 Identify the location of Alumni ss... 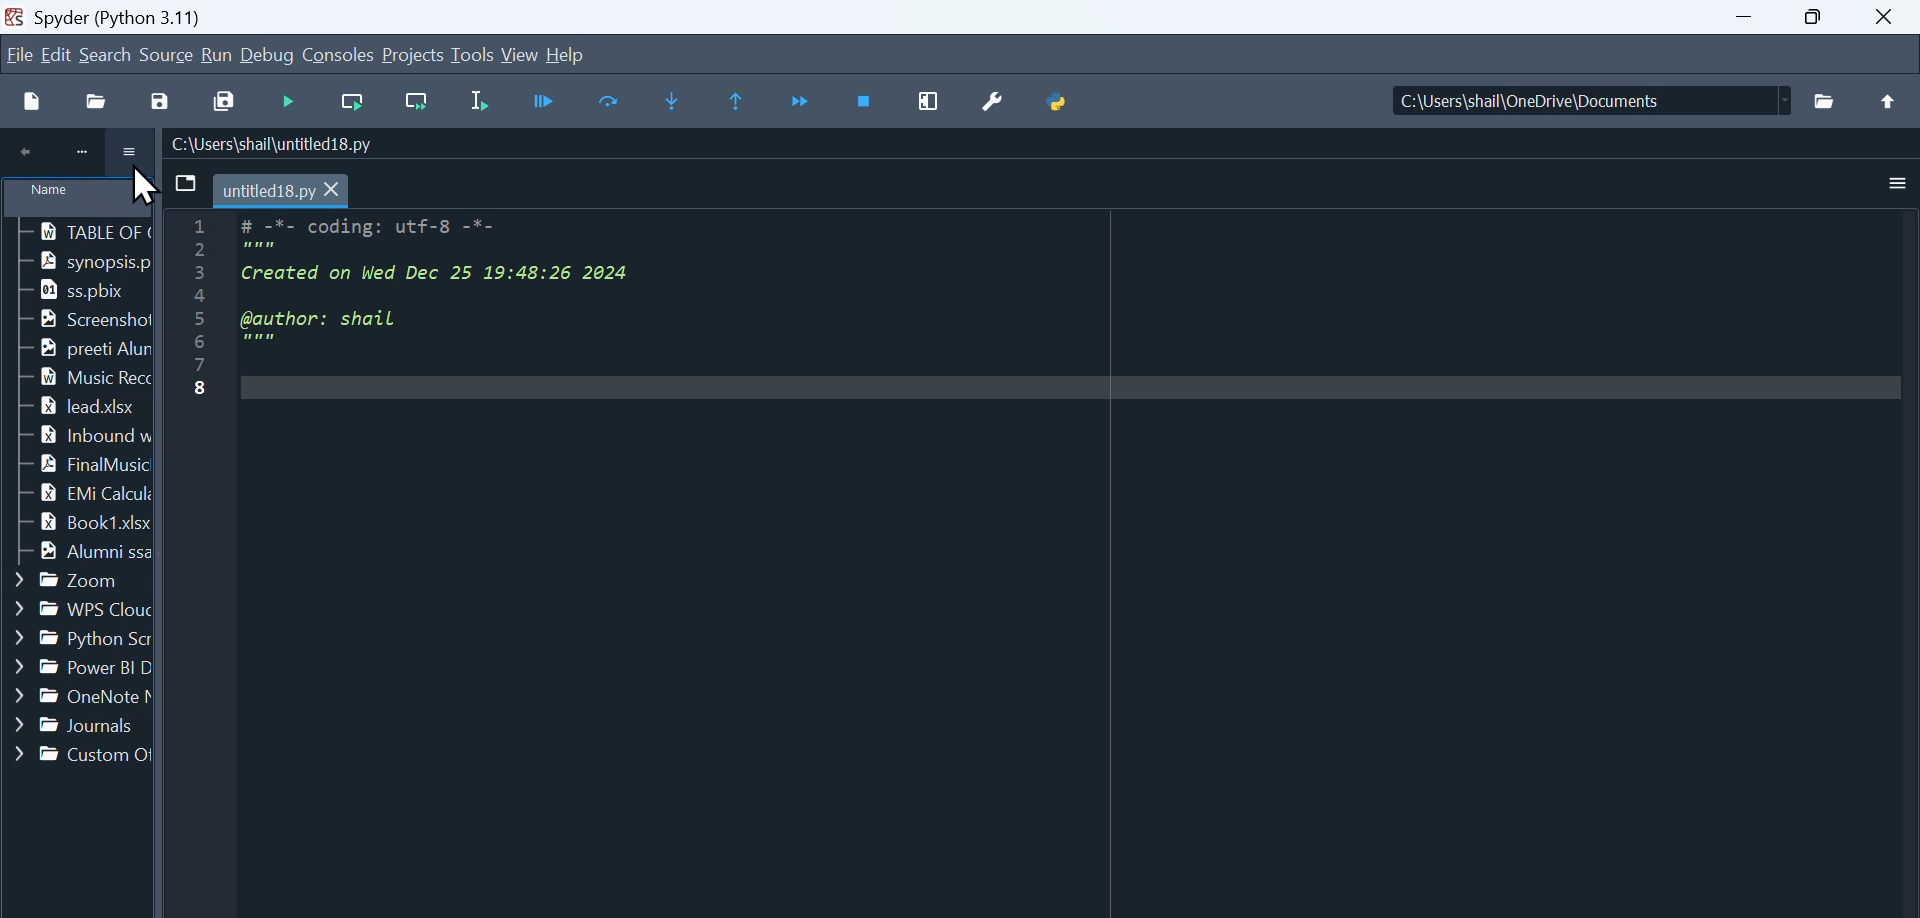
(76, 554).